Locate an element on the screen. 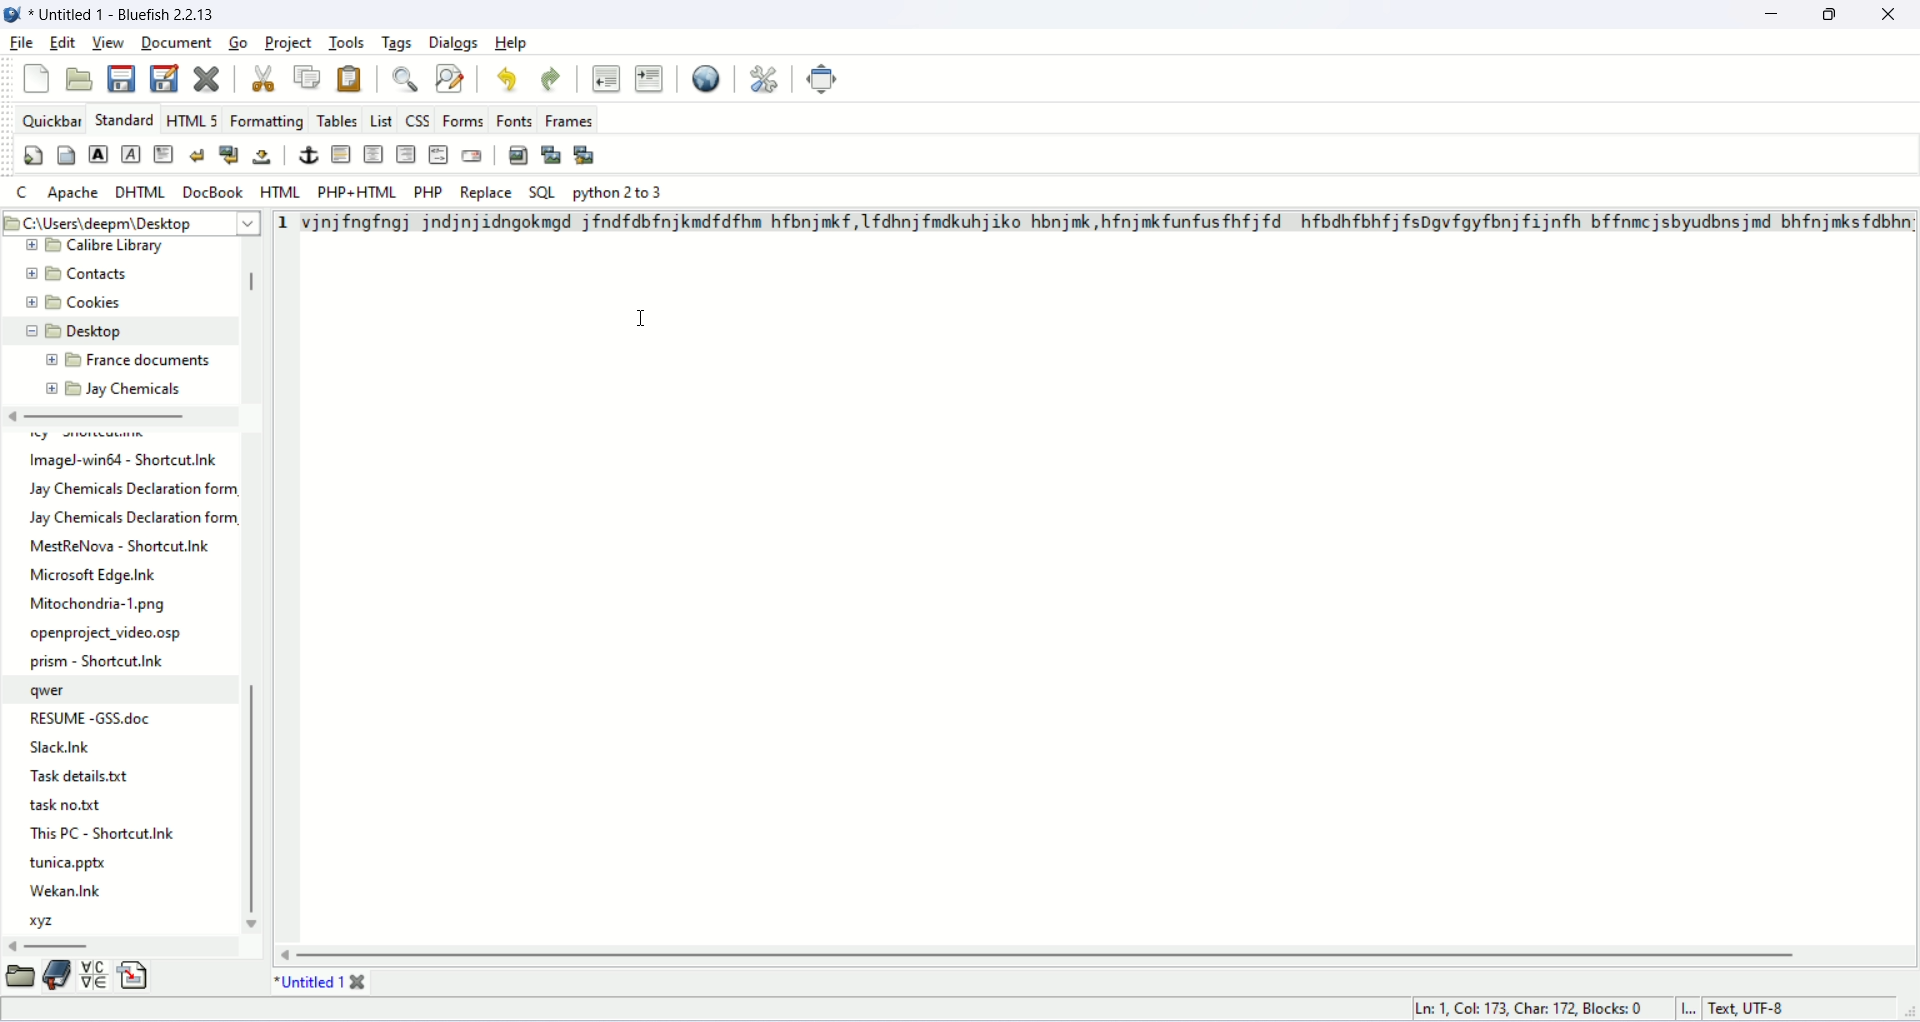 This screenshot has width=1920, height=1022. fonts is located at coordinates (514, 120).